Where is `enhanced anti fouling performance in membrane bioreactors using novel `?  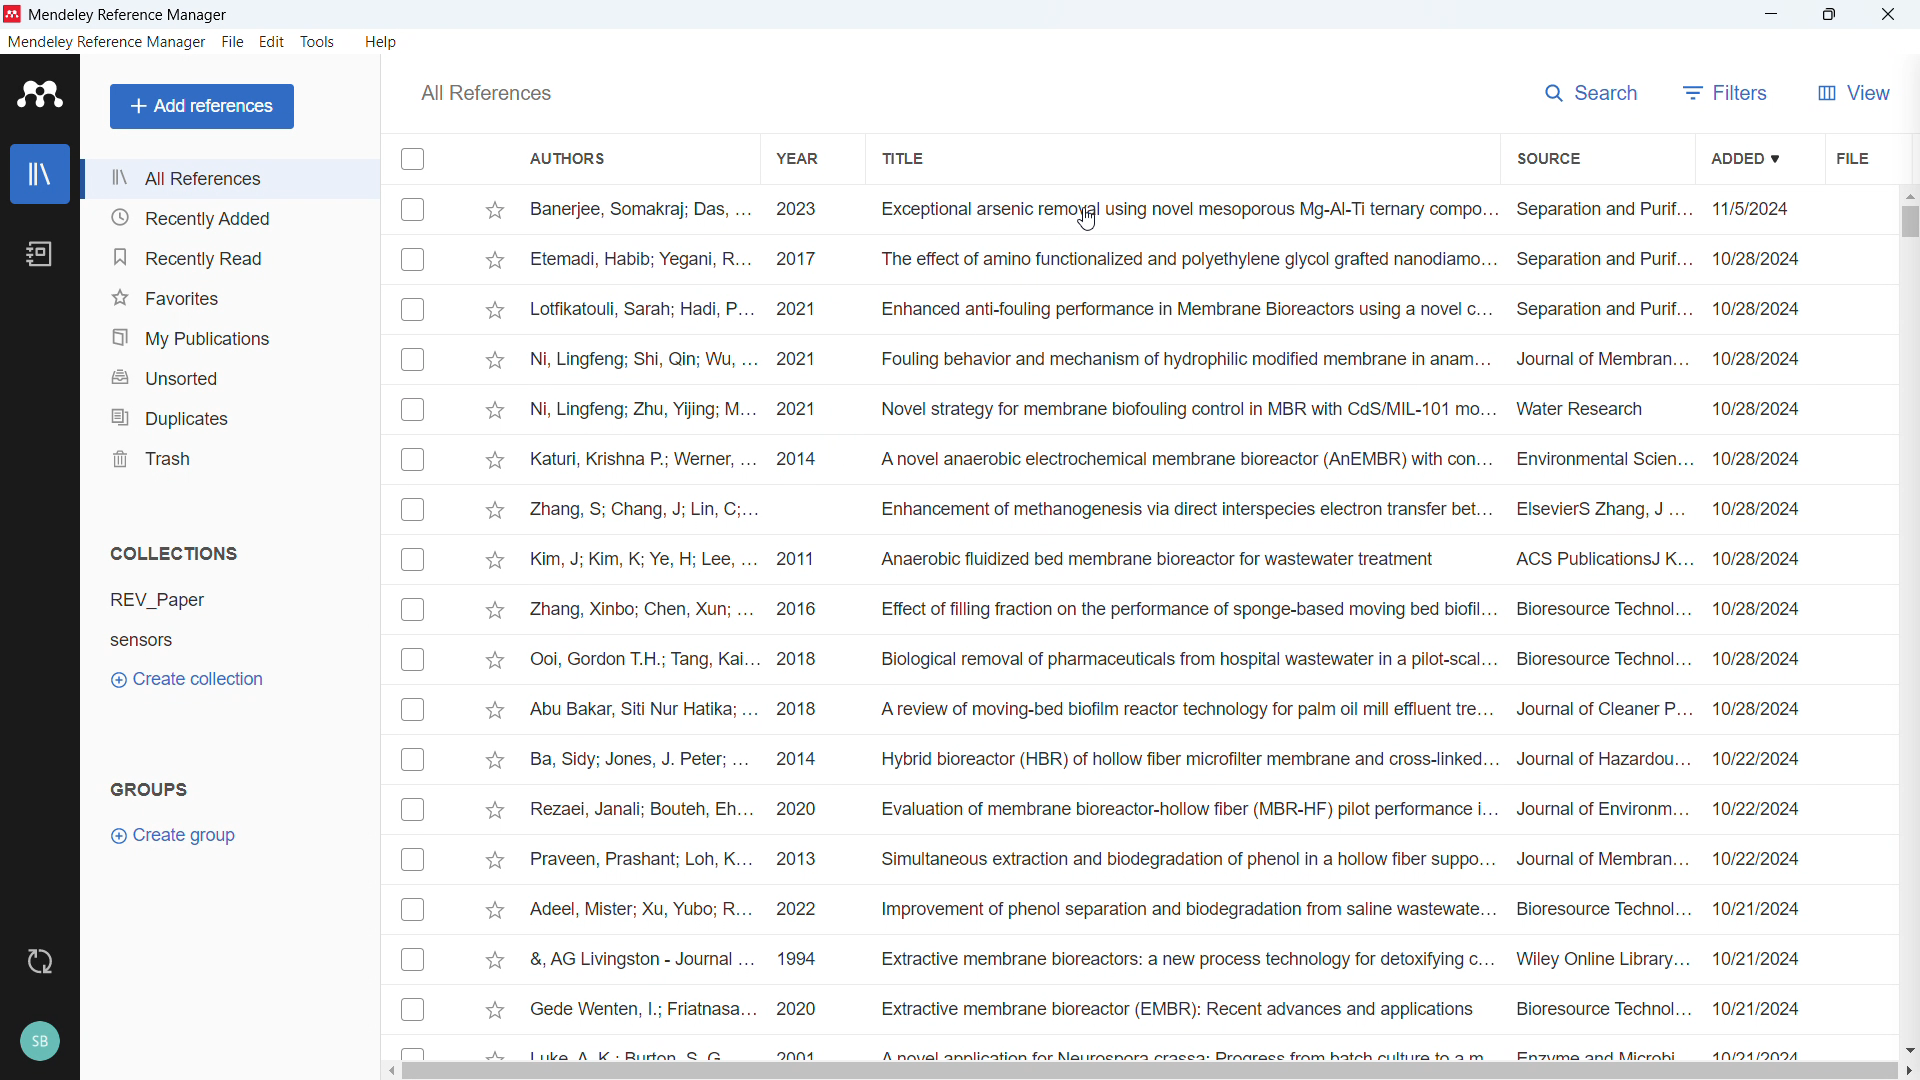
enhanced anti fouling performance in membrane bioreactors using novel  is located at coordinates (1181, 309).